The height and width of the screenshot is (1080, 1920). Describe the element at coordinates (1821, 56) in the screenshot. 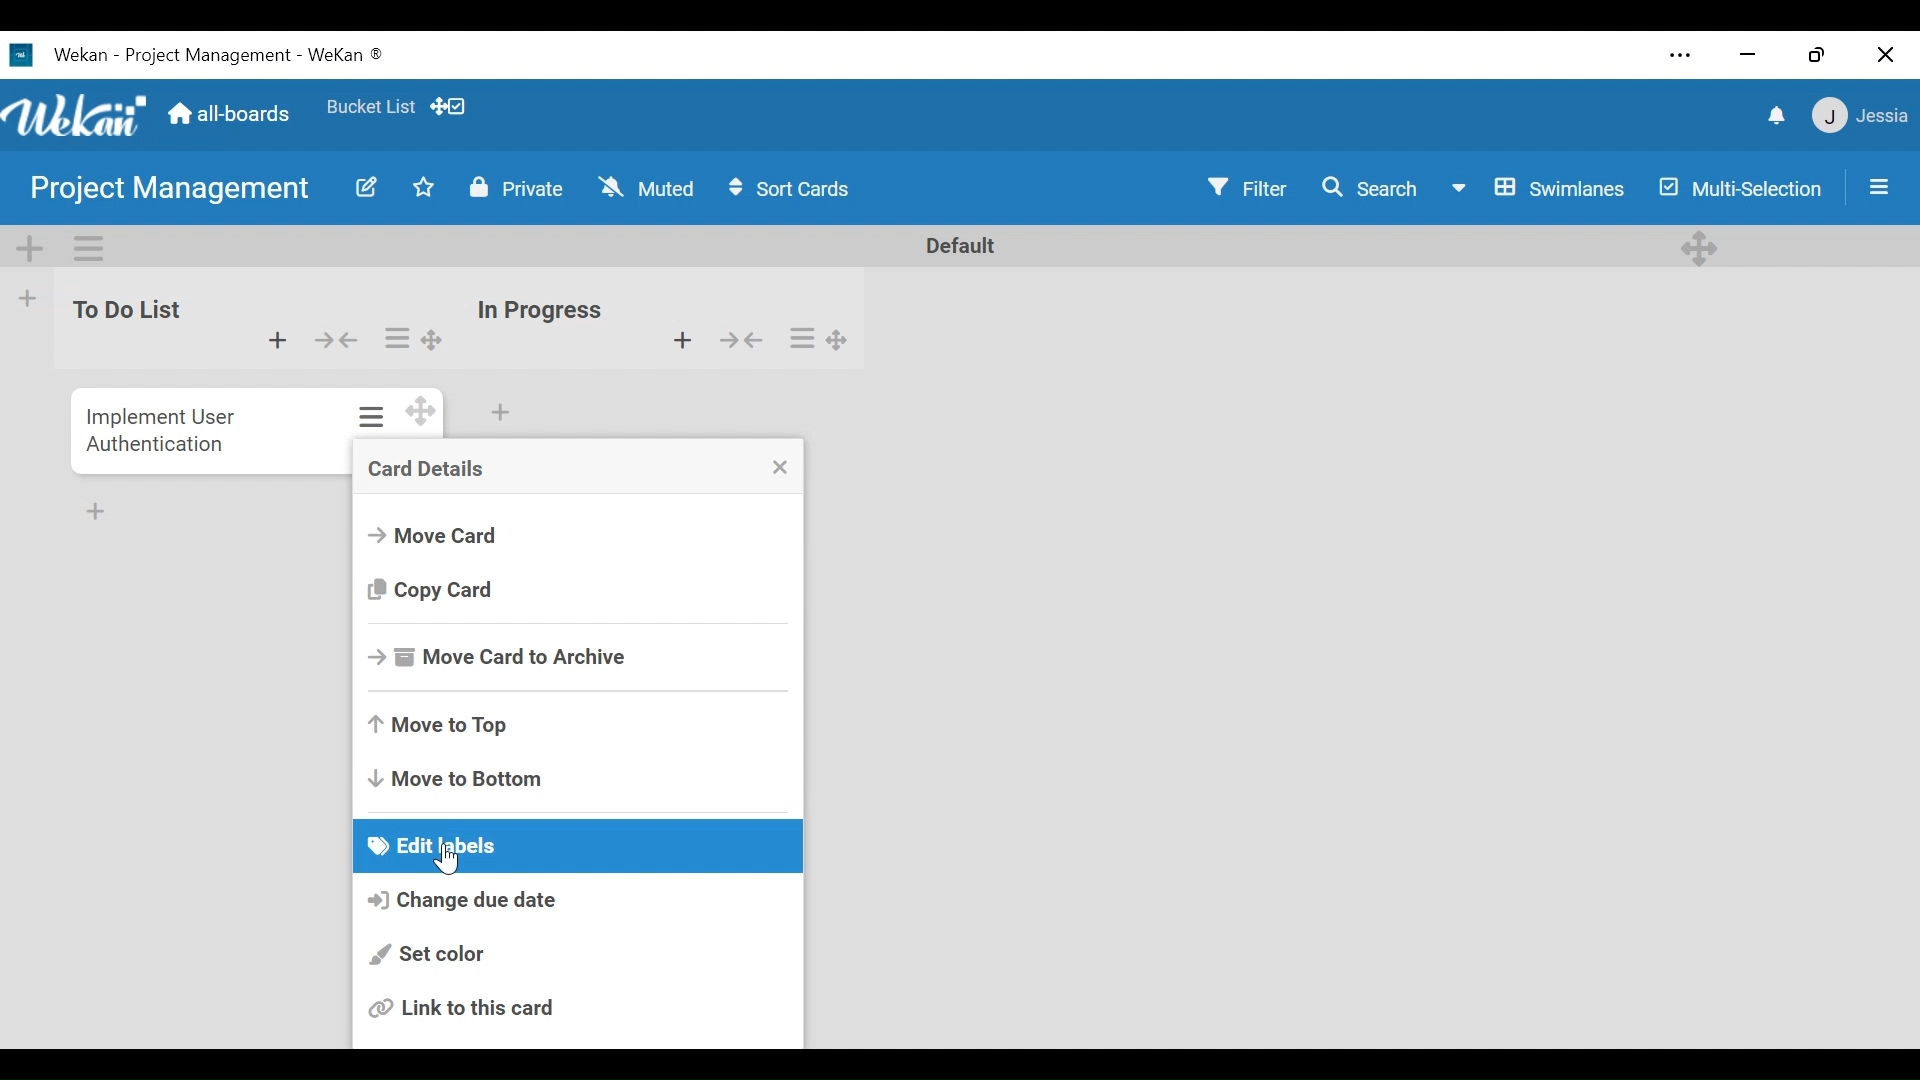

I see `restore` at that location.